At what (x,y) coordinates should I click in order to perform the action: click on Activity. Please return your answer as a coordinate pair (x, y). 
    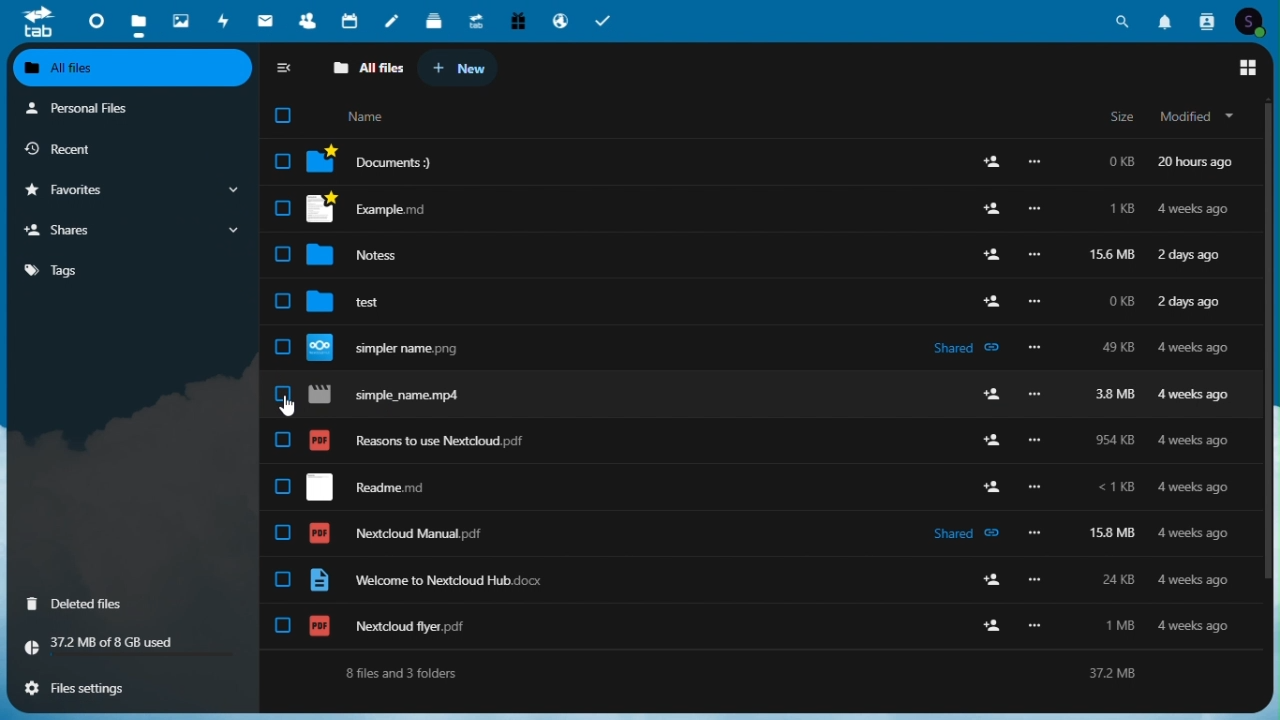
    Looking at the image, I should click on (225, 20).